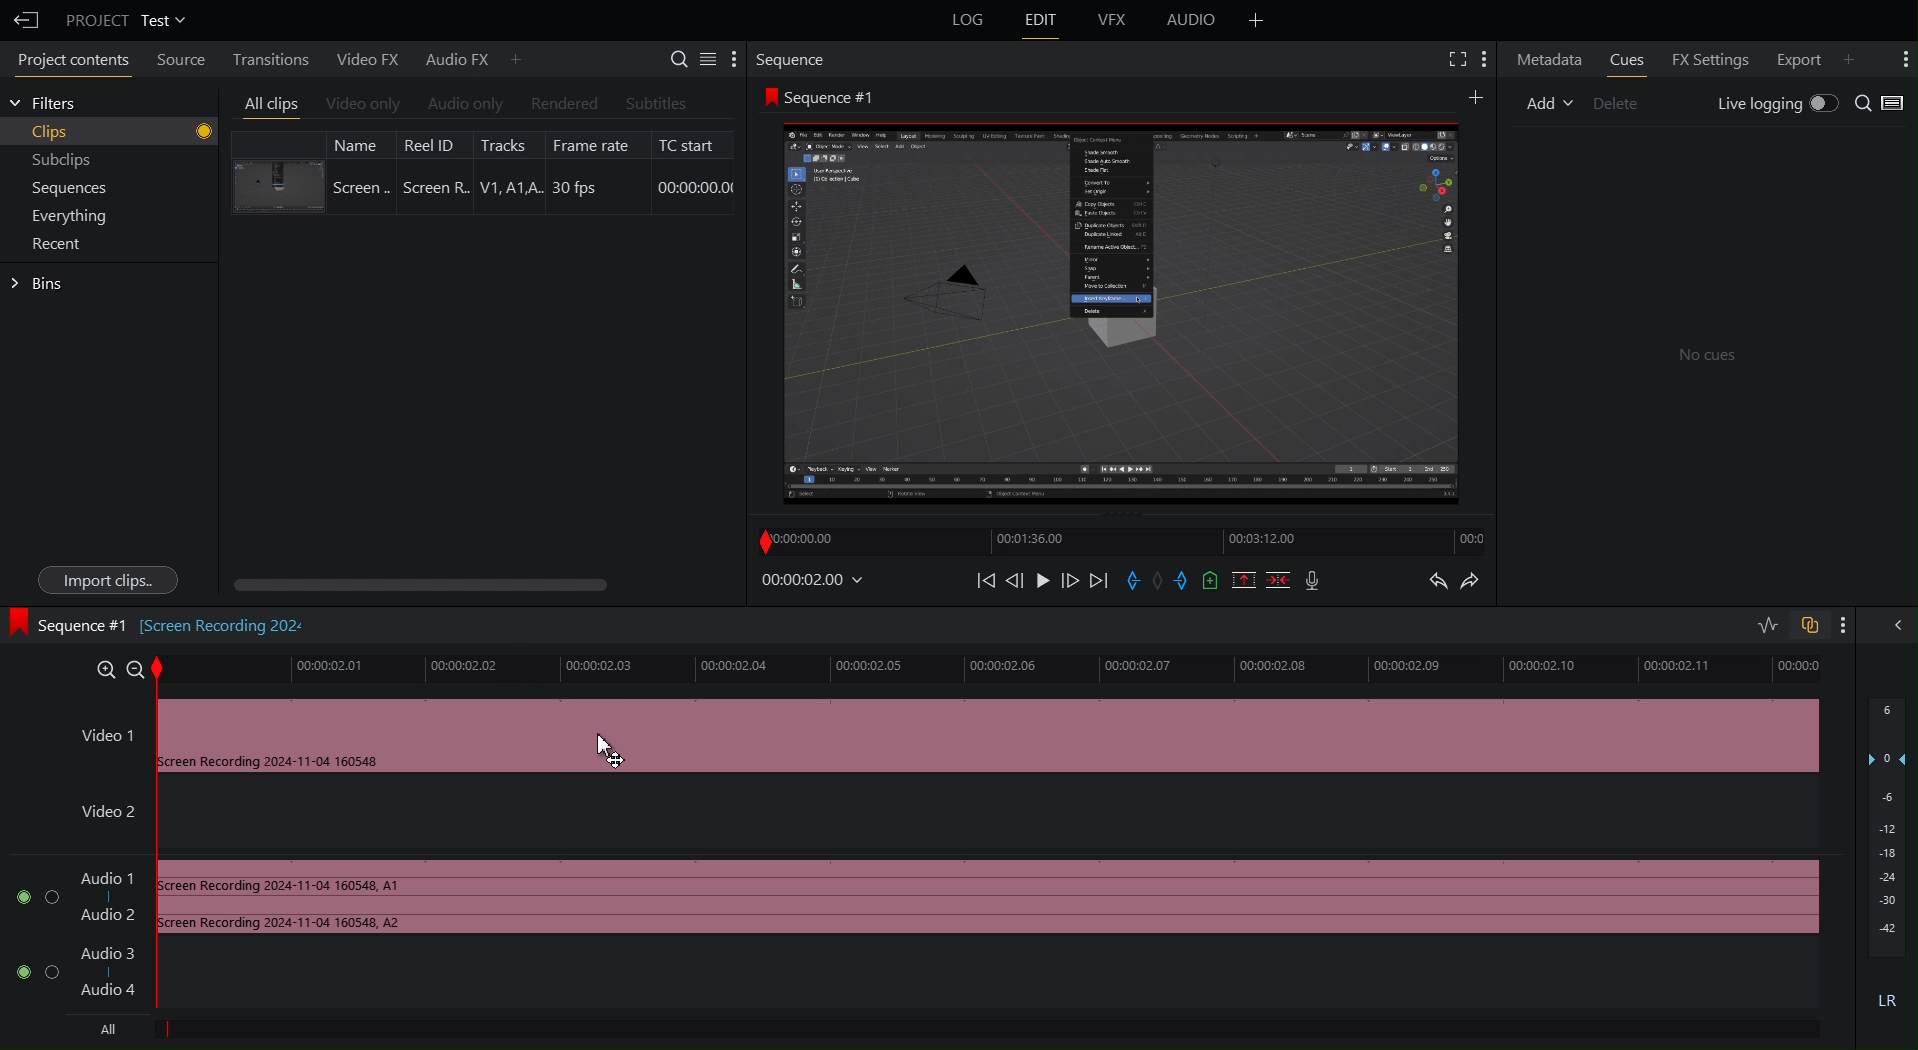 The image size is (1918, 1050). Describe the element at coordinates (111, 130) in the screenshot. I see `Clips` at that location.